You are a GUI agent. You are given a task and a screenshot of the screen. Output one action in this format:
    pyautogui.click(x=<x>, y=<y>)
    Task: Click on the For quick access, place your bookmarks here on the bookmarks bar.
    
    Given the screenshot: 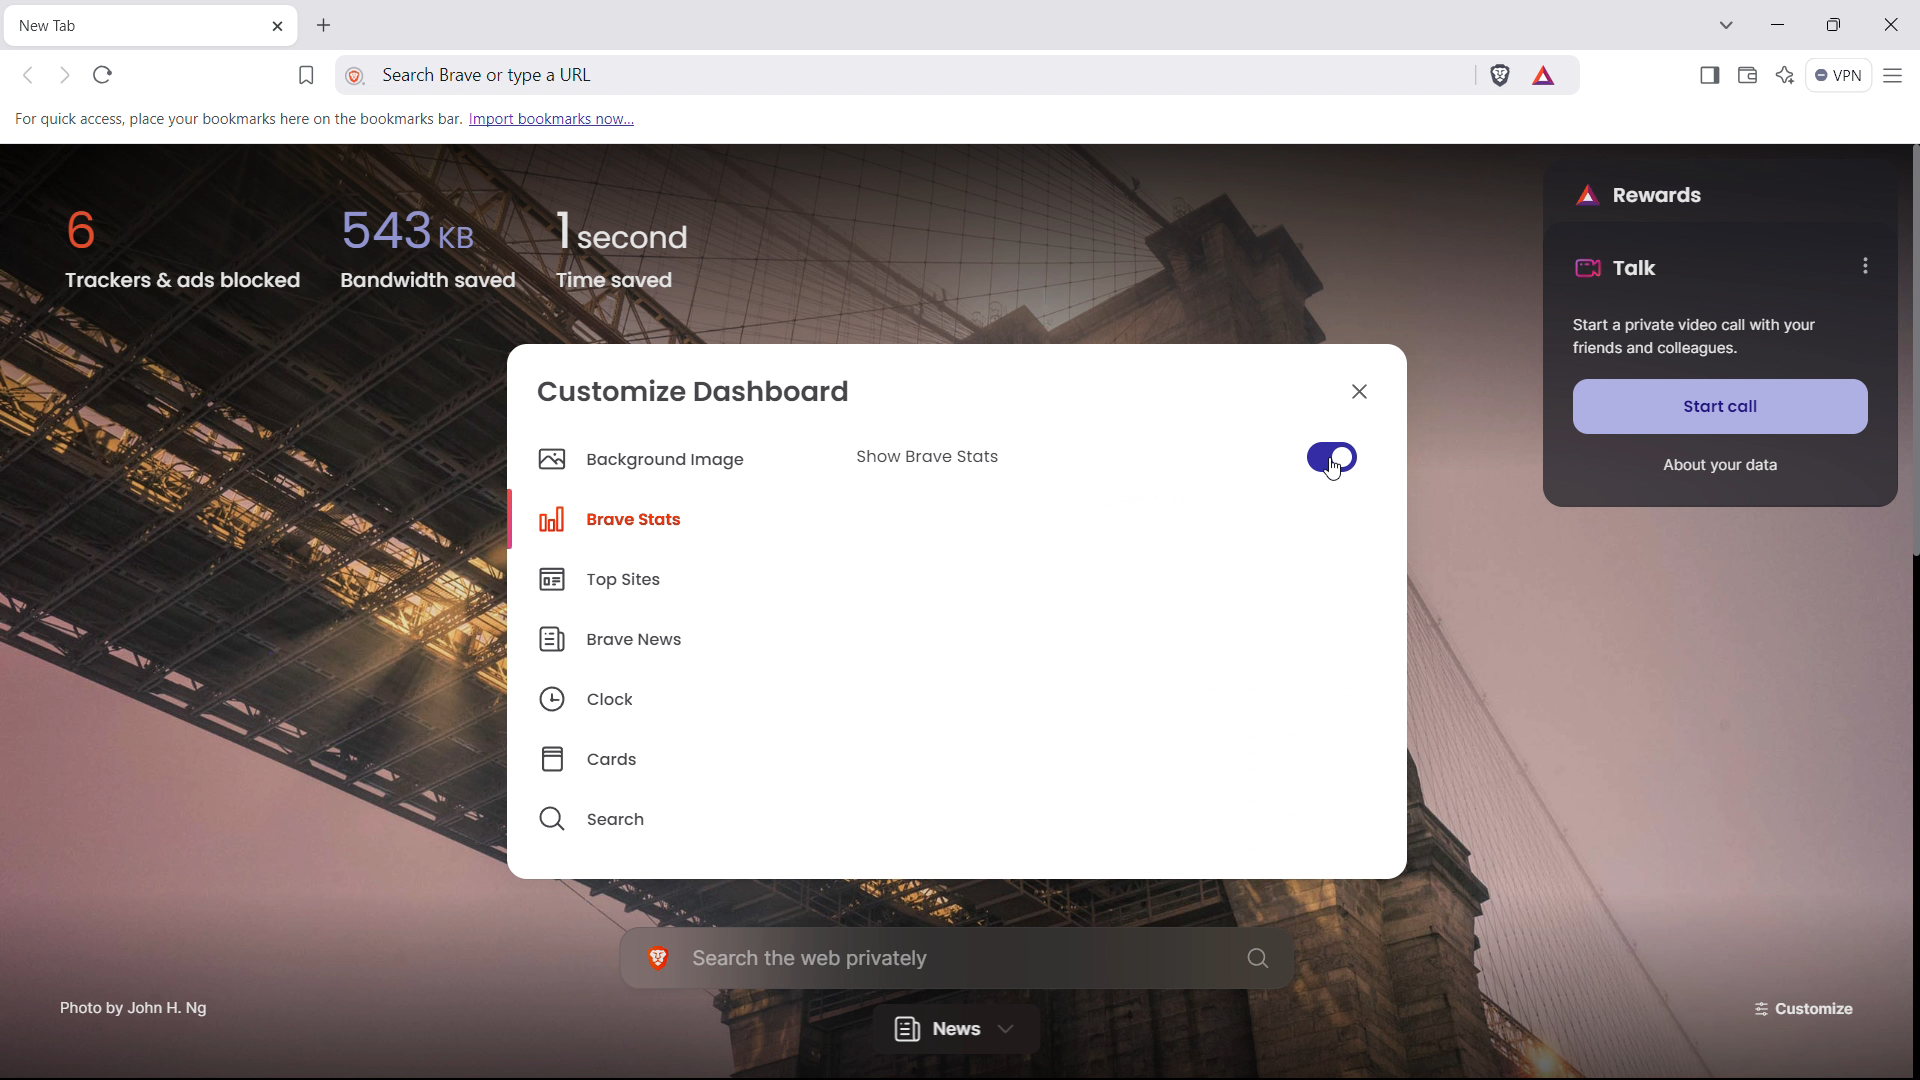 What is the action you would take?
    pyautogui.click(x=235, y=117)
    